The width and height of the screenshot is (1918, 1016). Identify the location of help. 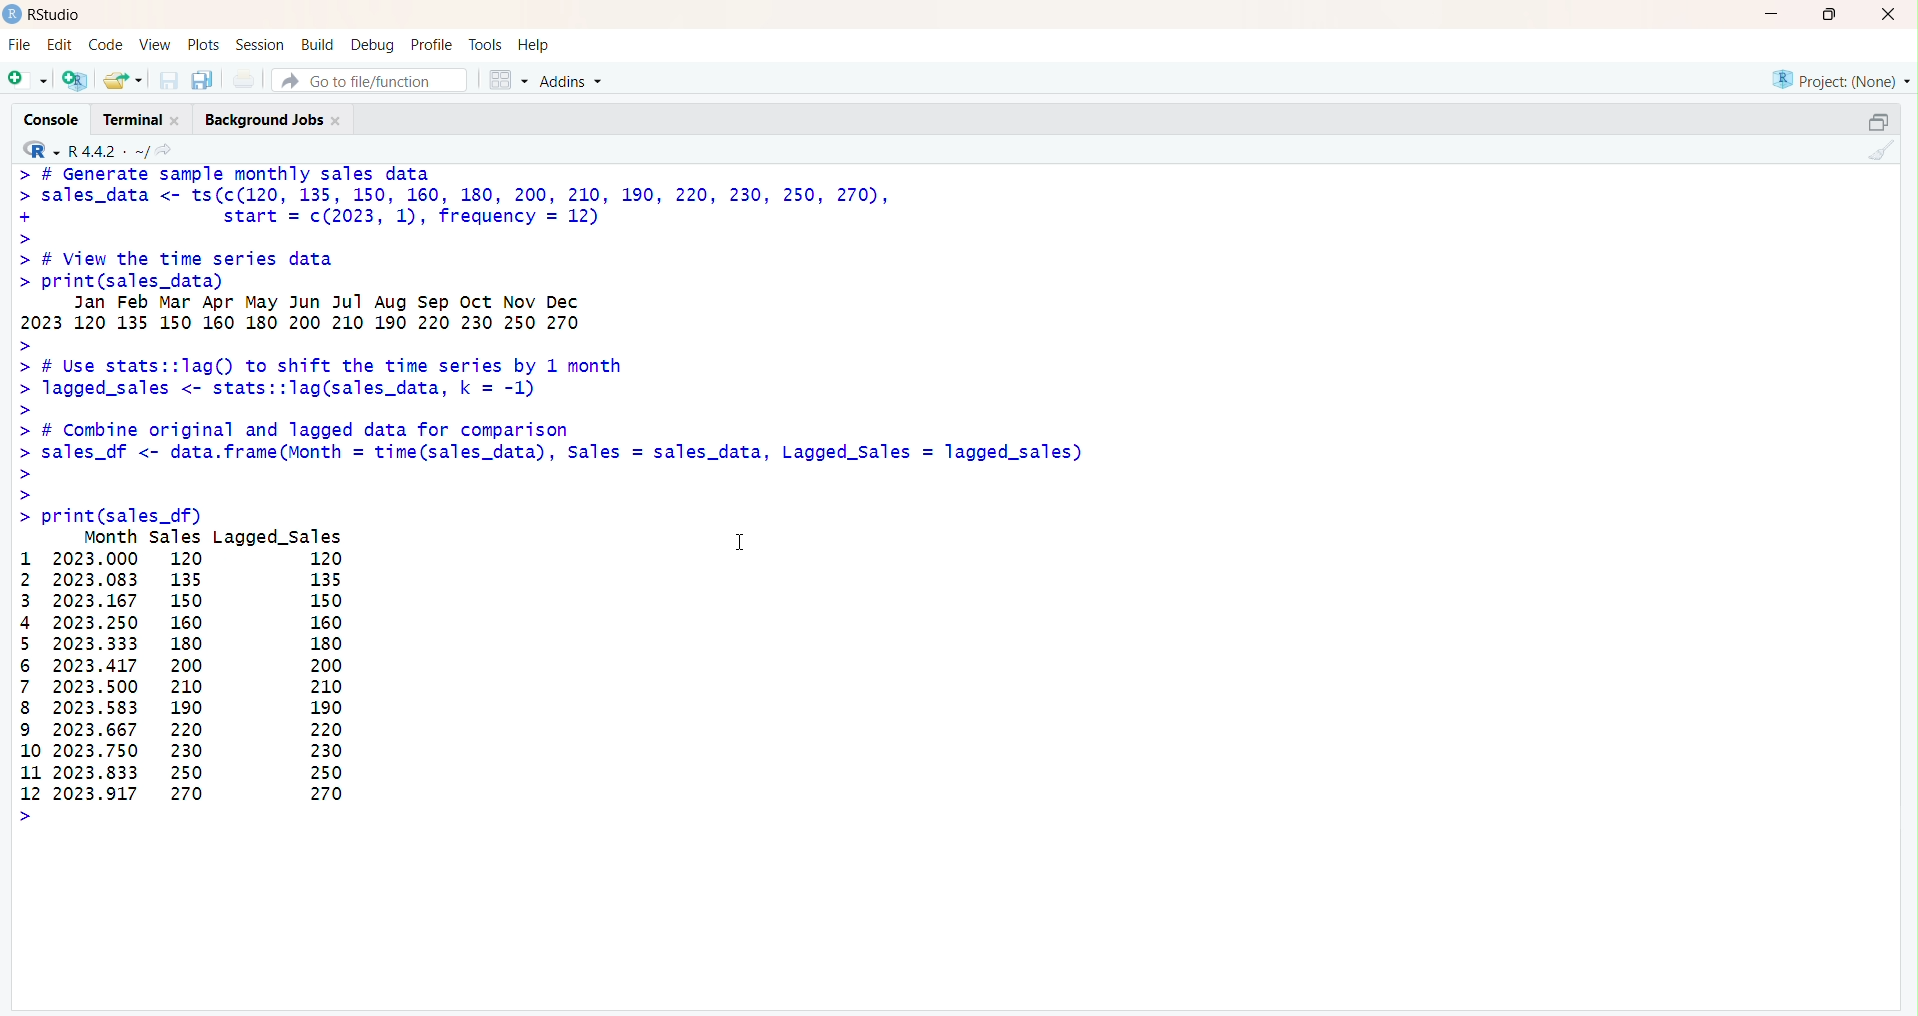
(537, 44).